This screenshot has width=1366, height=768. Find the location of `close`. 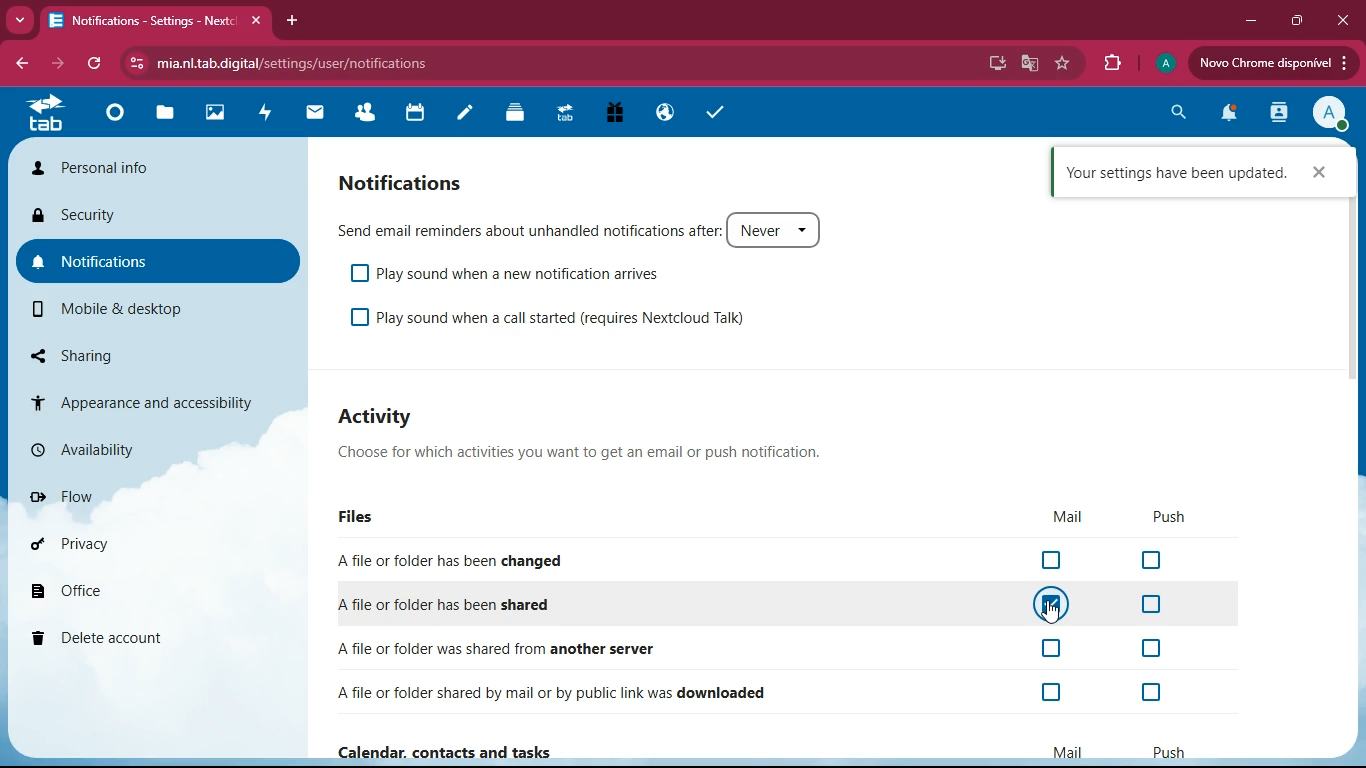

close is located at coordinates (1343, 19).